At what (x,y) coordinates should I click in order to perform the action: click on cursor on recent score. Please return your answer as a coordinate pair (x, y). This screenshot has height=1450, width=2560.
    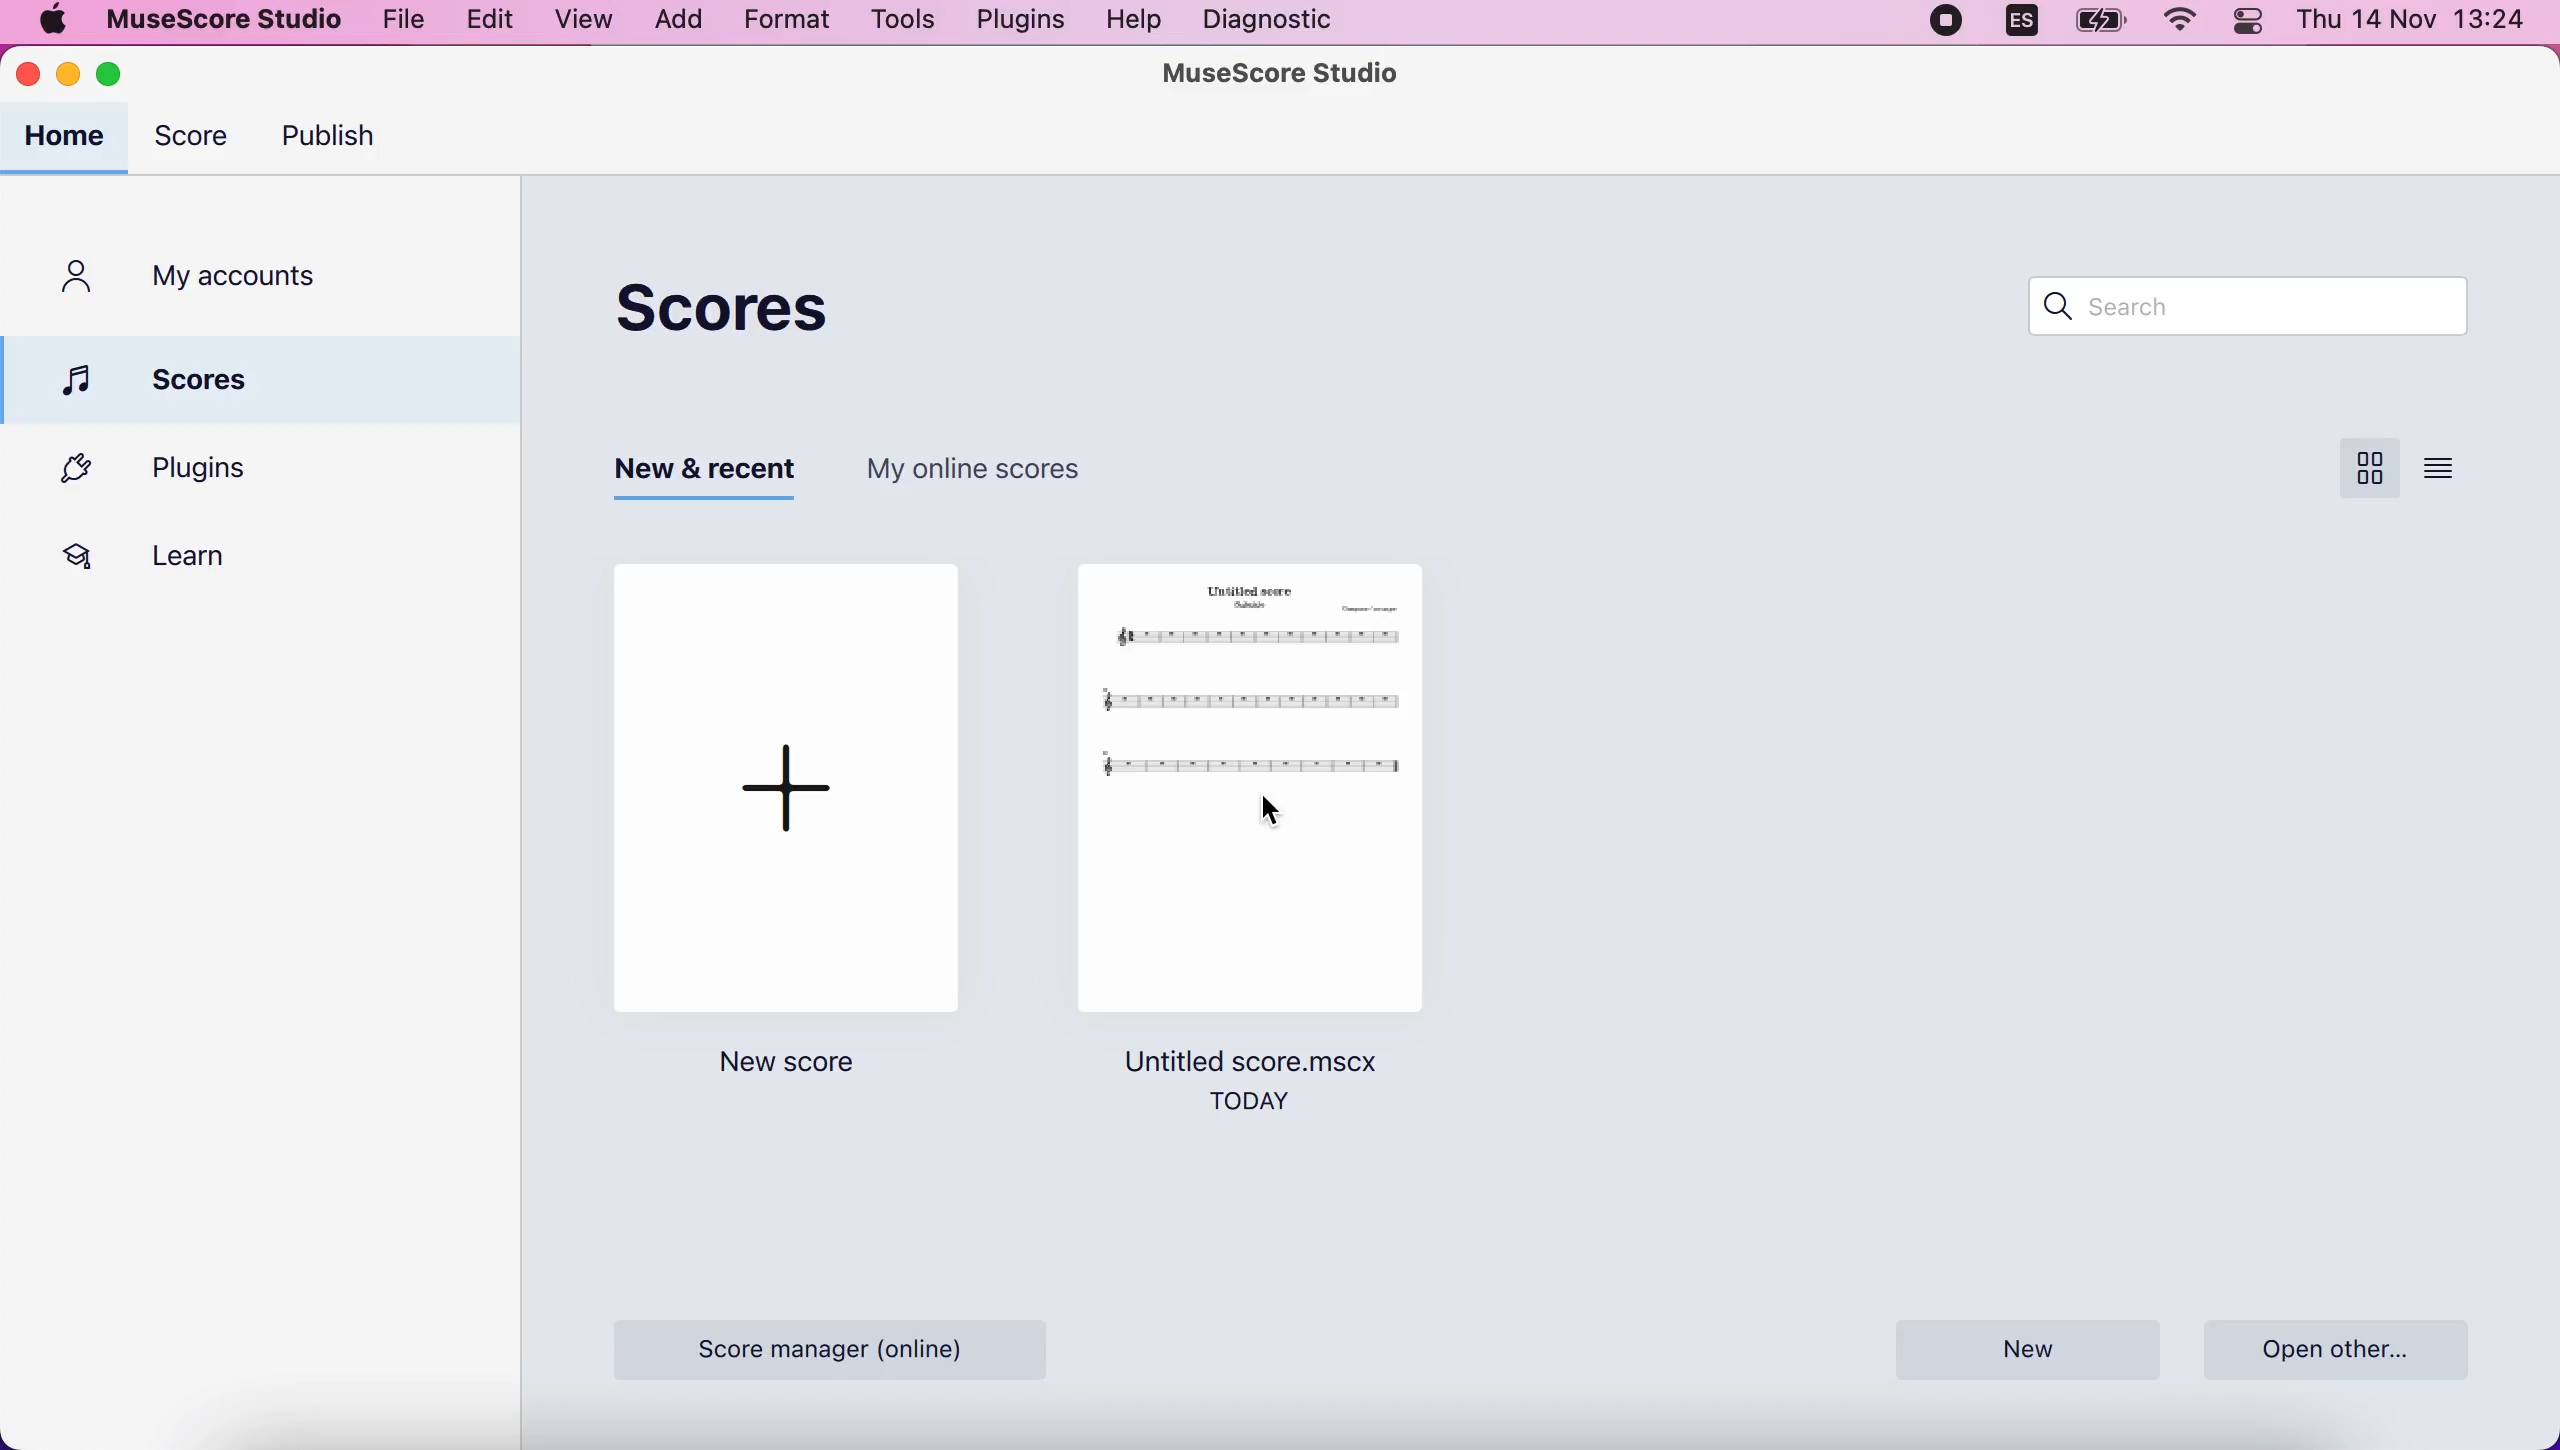
    Looking at the image, I should click on (1277, 810).